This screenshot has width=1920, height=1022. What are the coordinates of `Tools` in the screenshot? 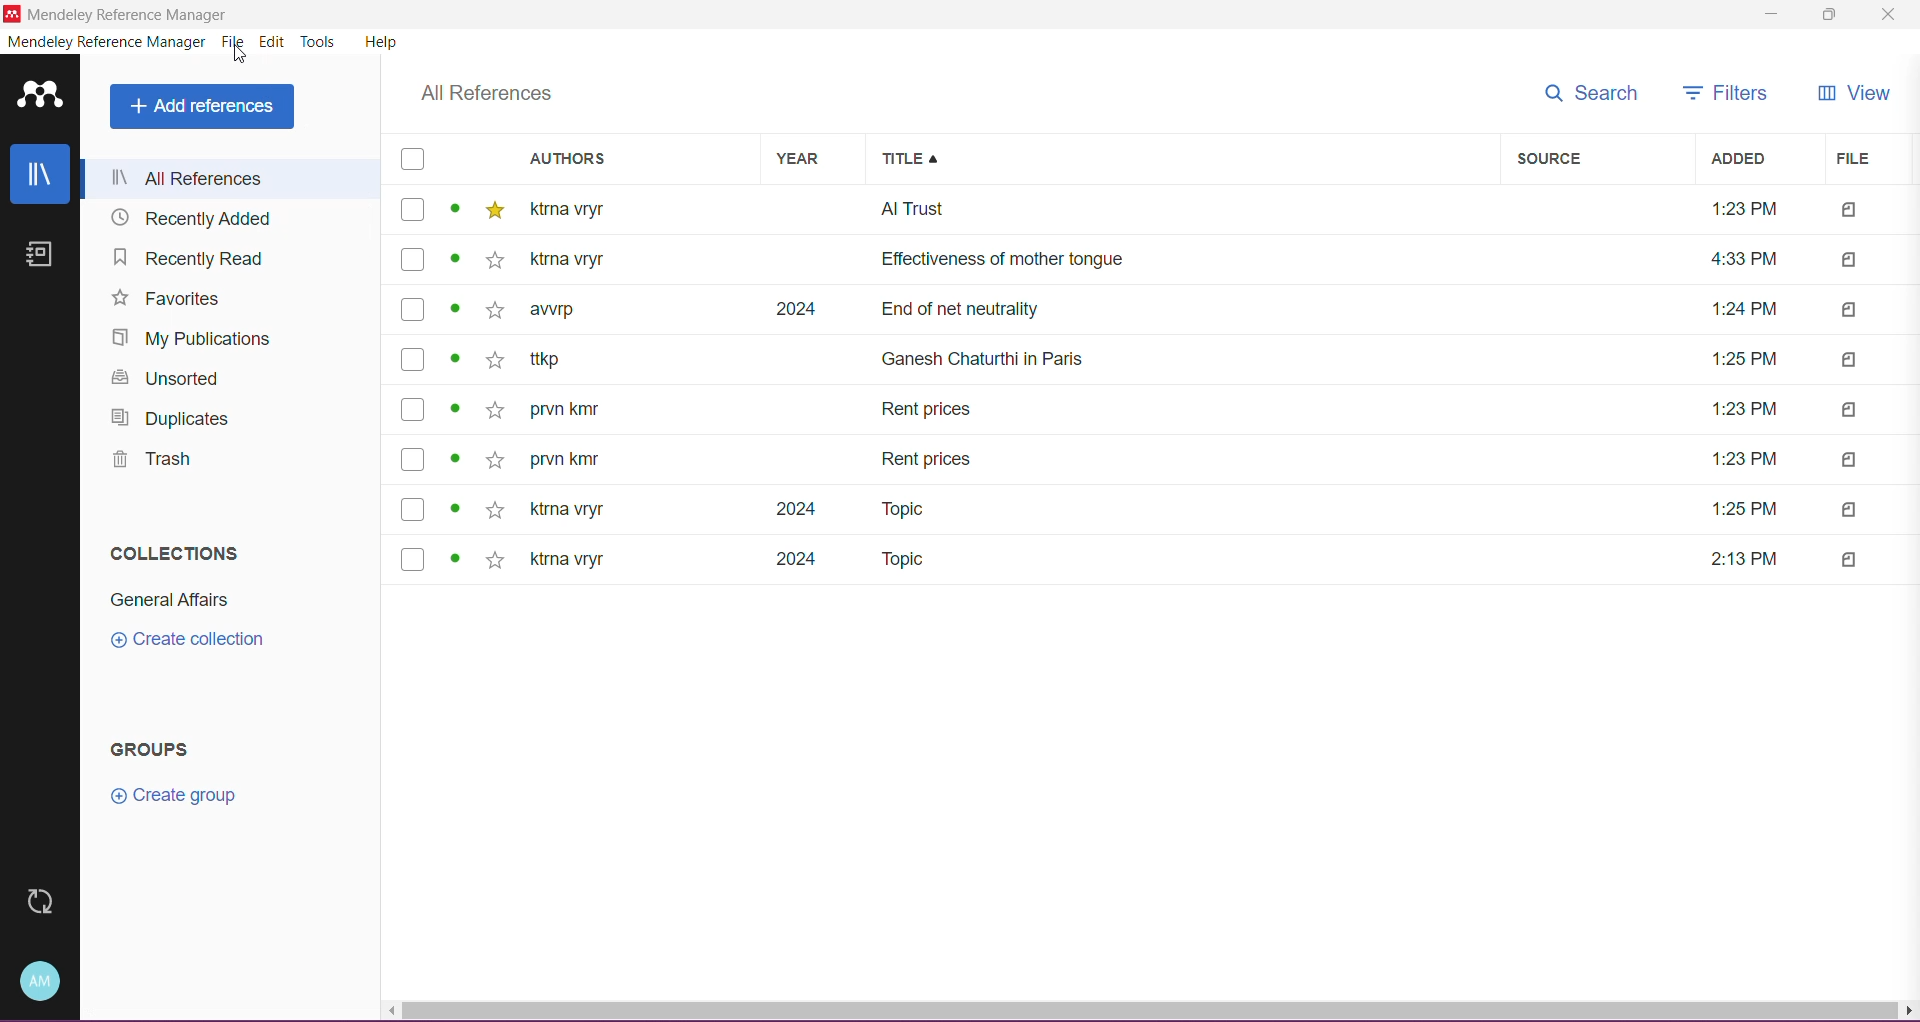 It's located at (319, 43).